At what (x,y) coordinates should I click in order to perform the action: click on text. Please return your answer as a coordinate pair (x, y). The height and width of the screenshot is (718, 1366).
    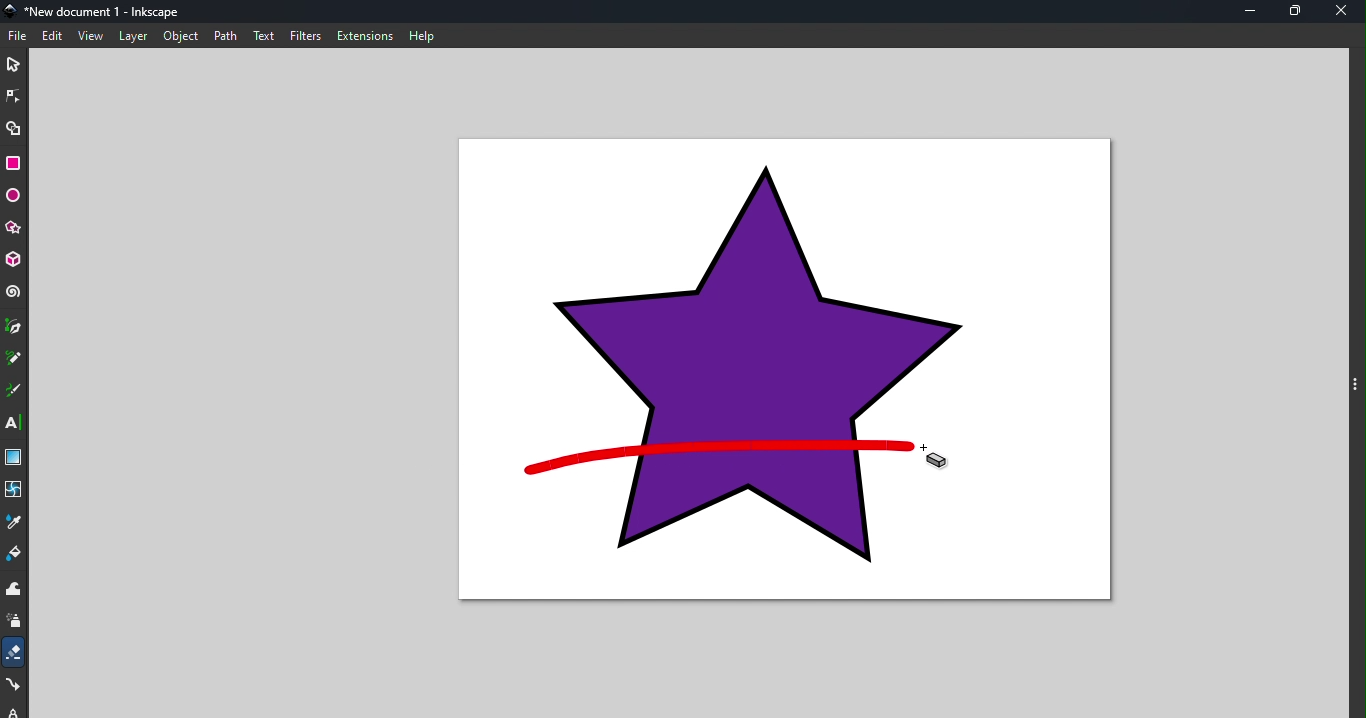
    Looking at the image, I should click on (265, 35).